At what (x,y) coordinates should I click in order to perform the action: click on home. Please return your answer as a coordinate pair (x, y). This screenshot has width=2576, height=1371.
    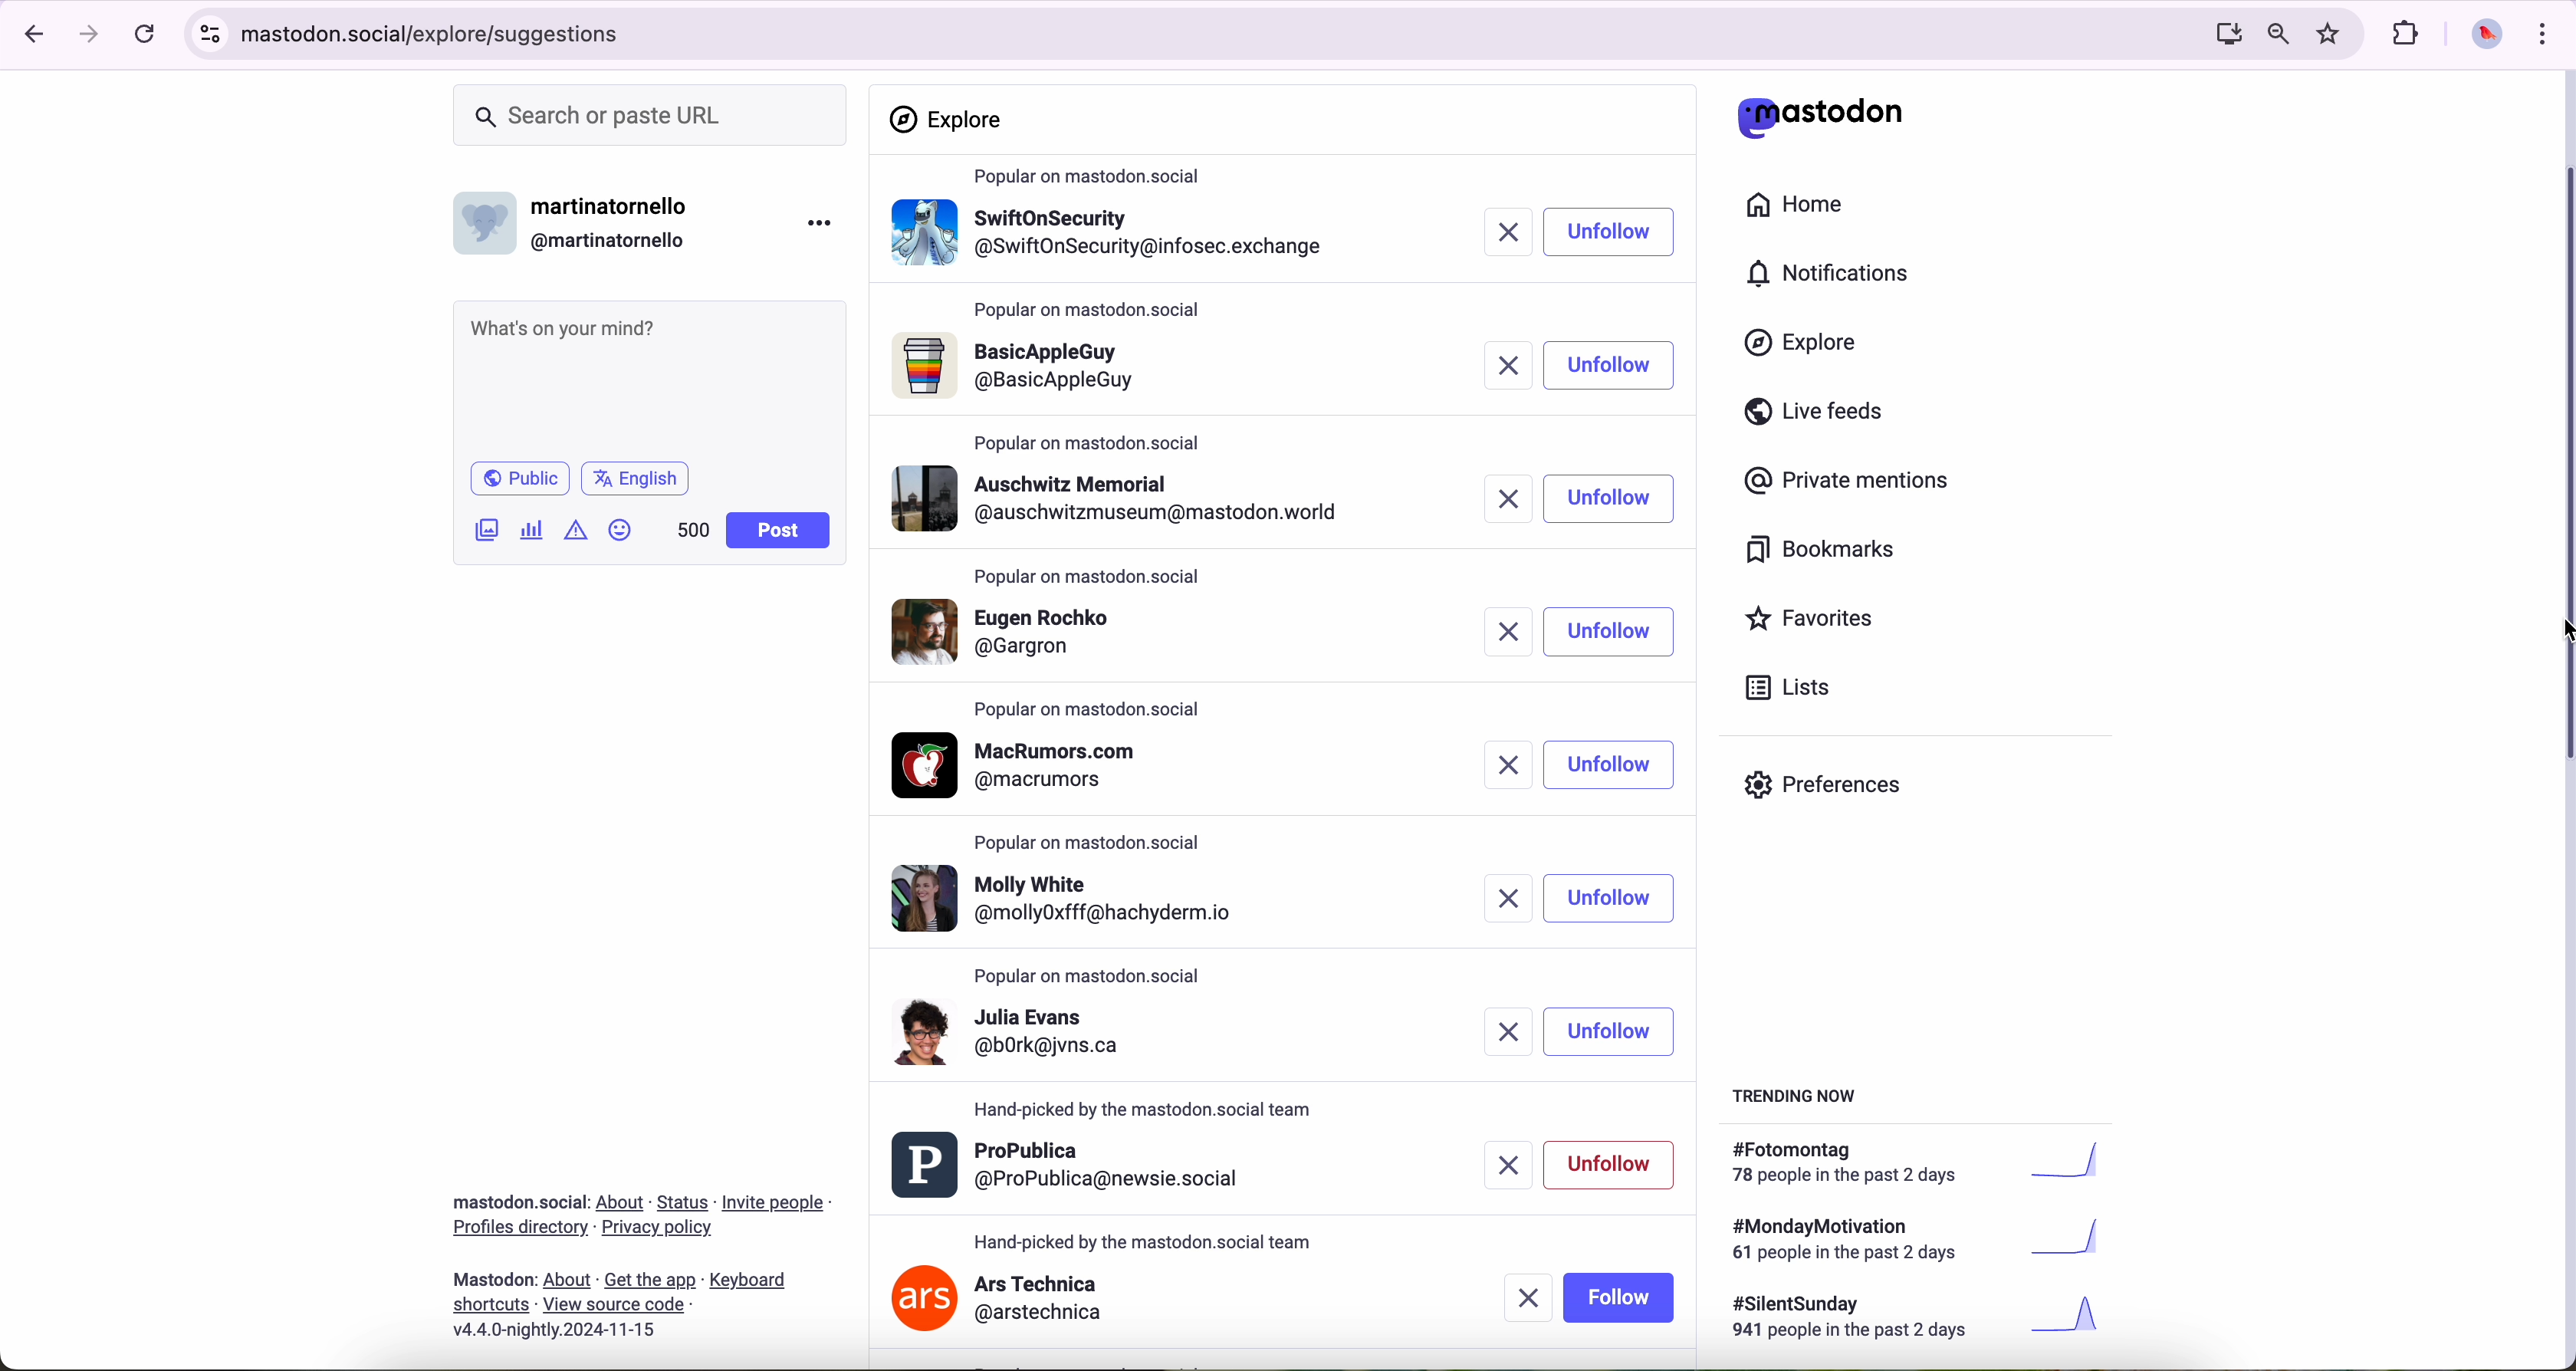
    Looking at the image, I should click on (1806, 209).